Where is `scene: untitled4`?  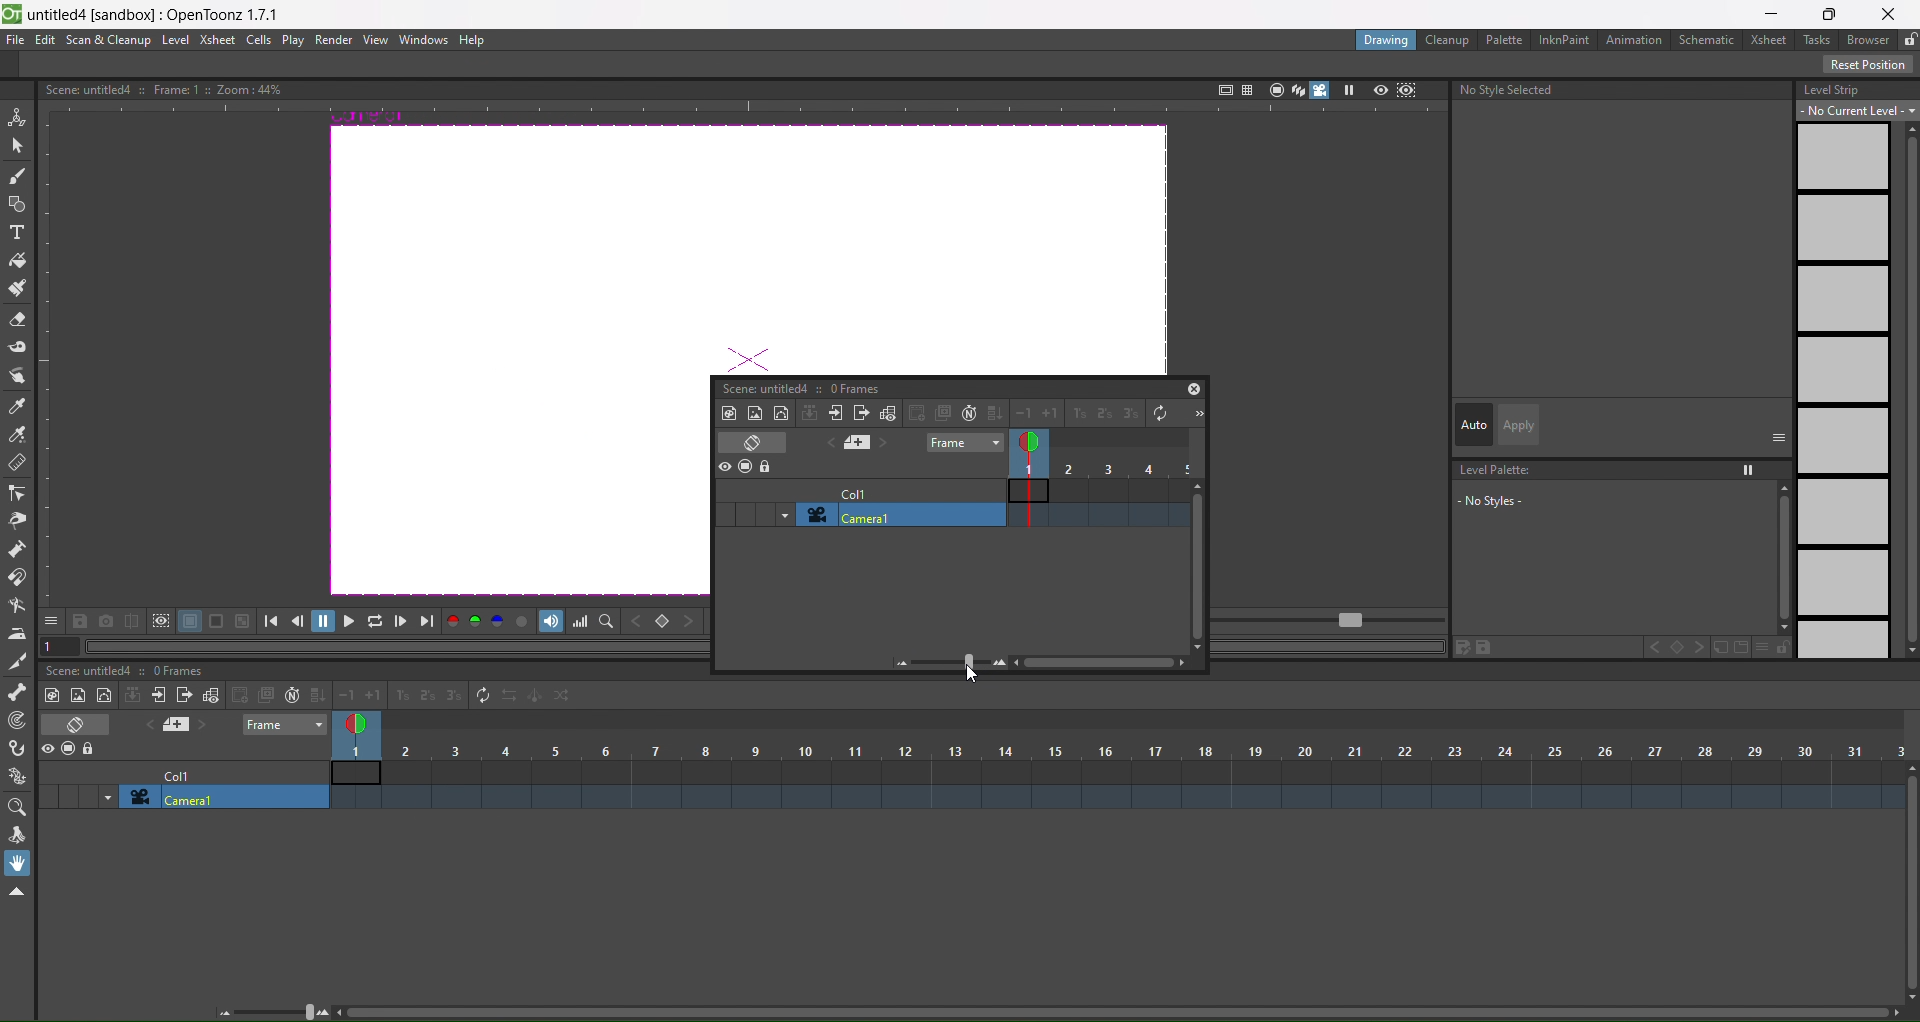
scene: untitled4 is located at coordinates (761, 387).